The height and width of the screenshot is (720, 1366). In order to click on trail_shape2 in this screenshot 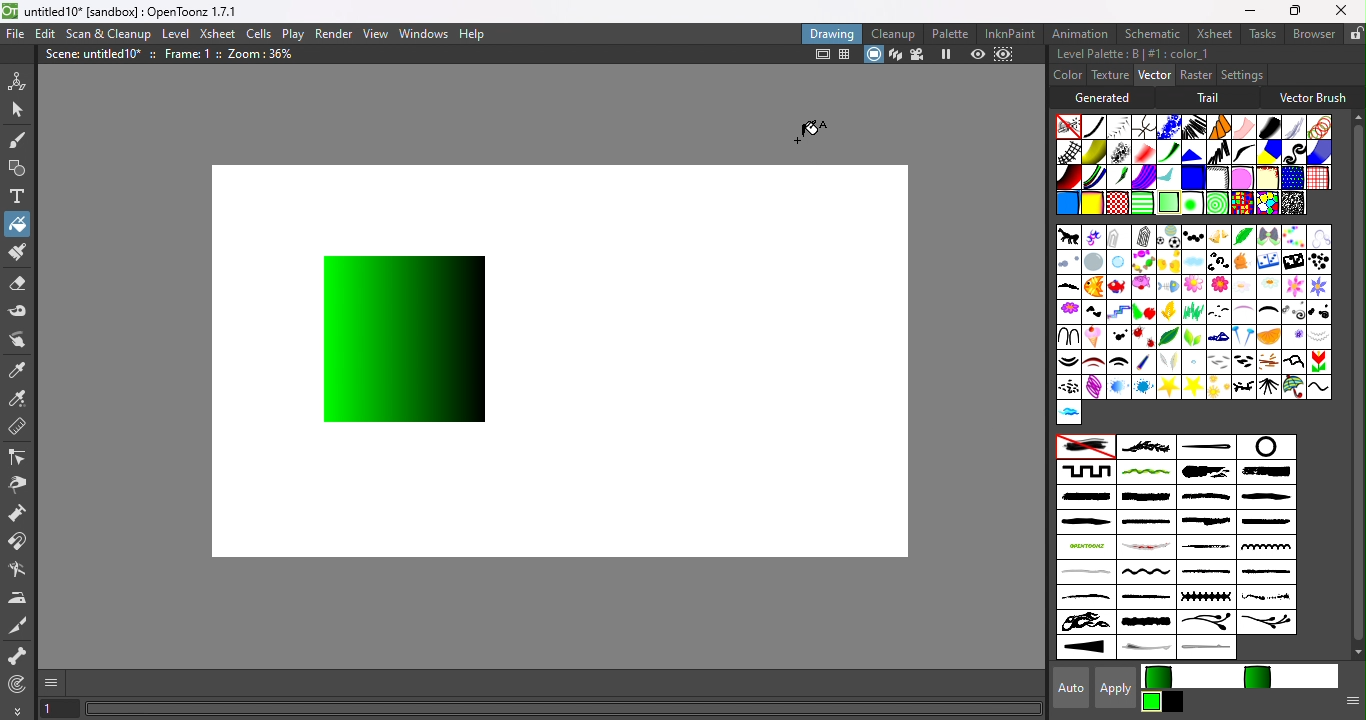, I will do `click(1210, 648)`.